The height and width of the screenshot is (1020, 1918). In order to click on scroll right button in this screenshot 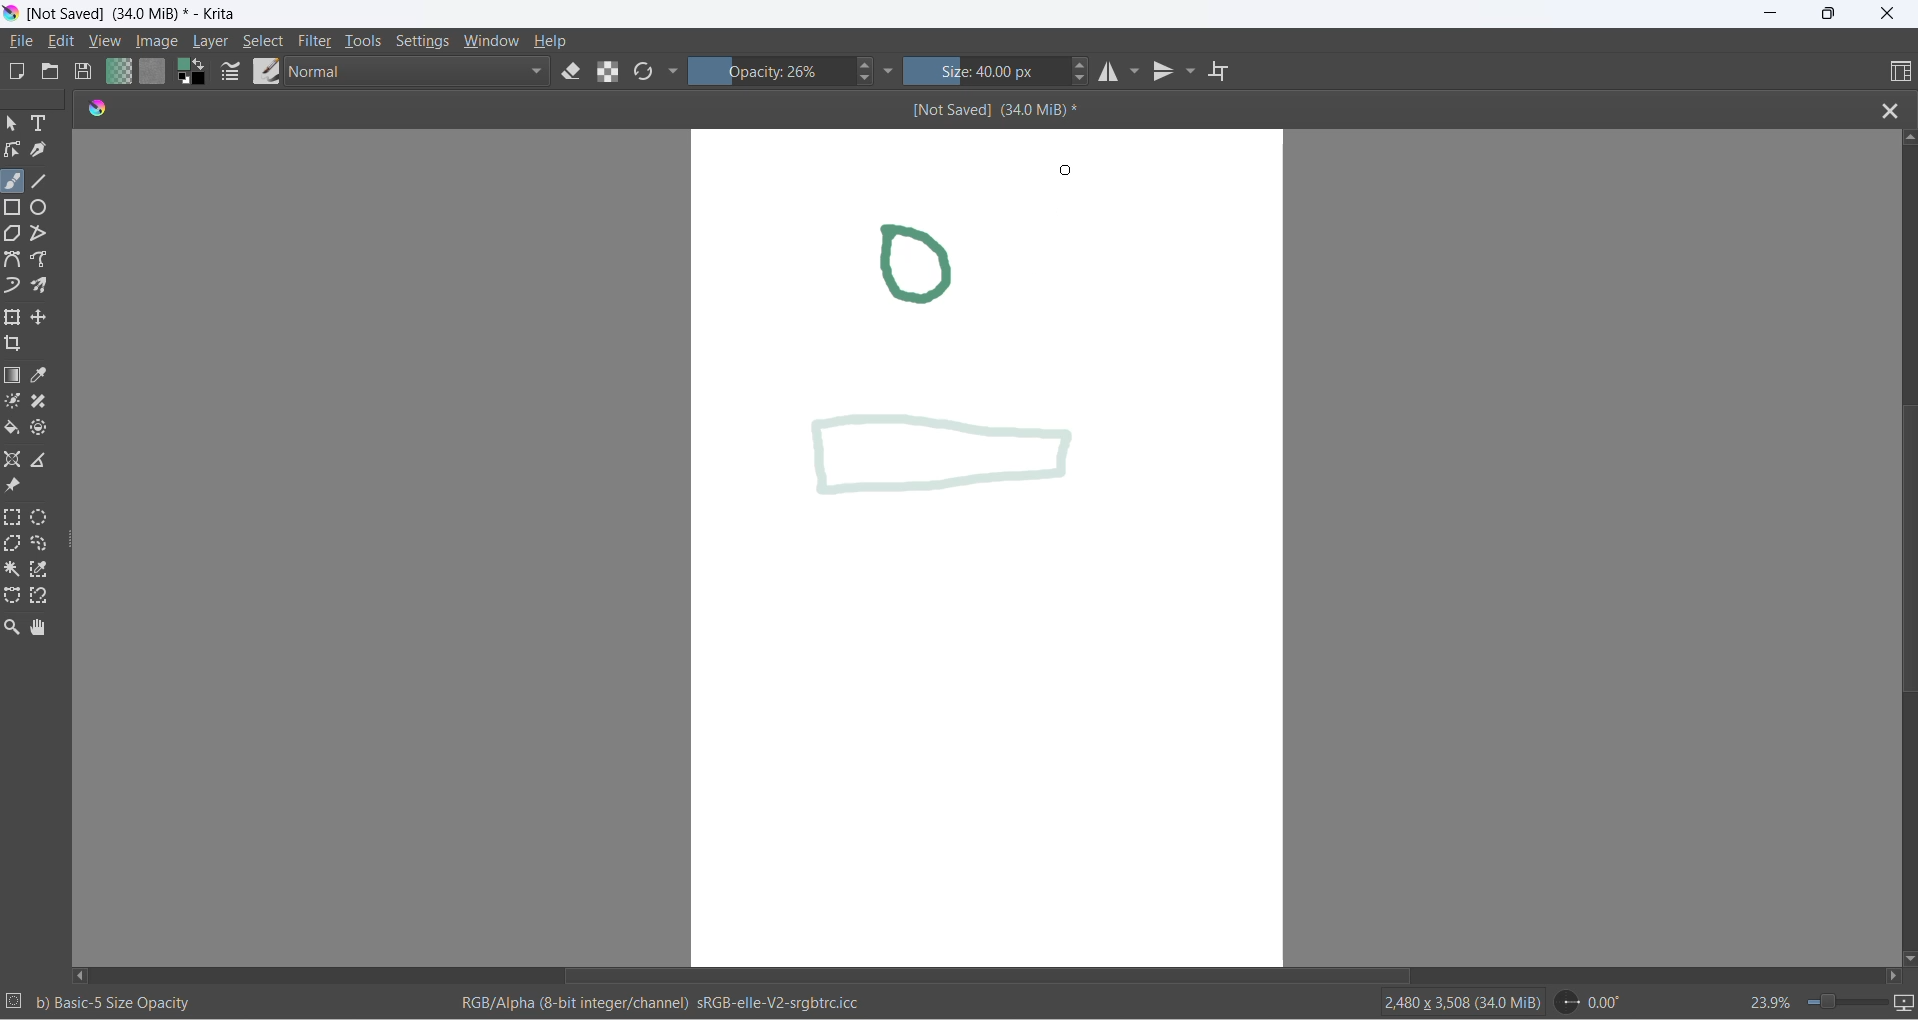, I will do `click(1899, 976)`.